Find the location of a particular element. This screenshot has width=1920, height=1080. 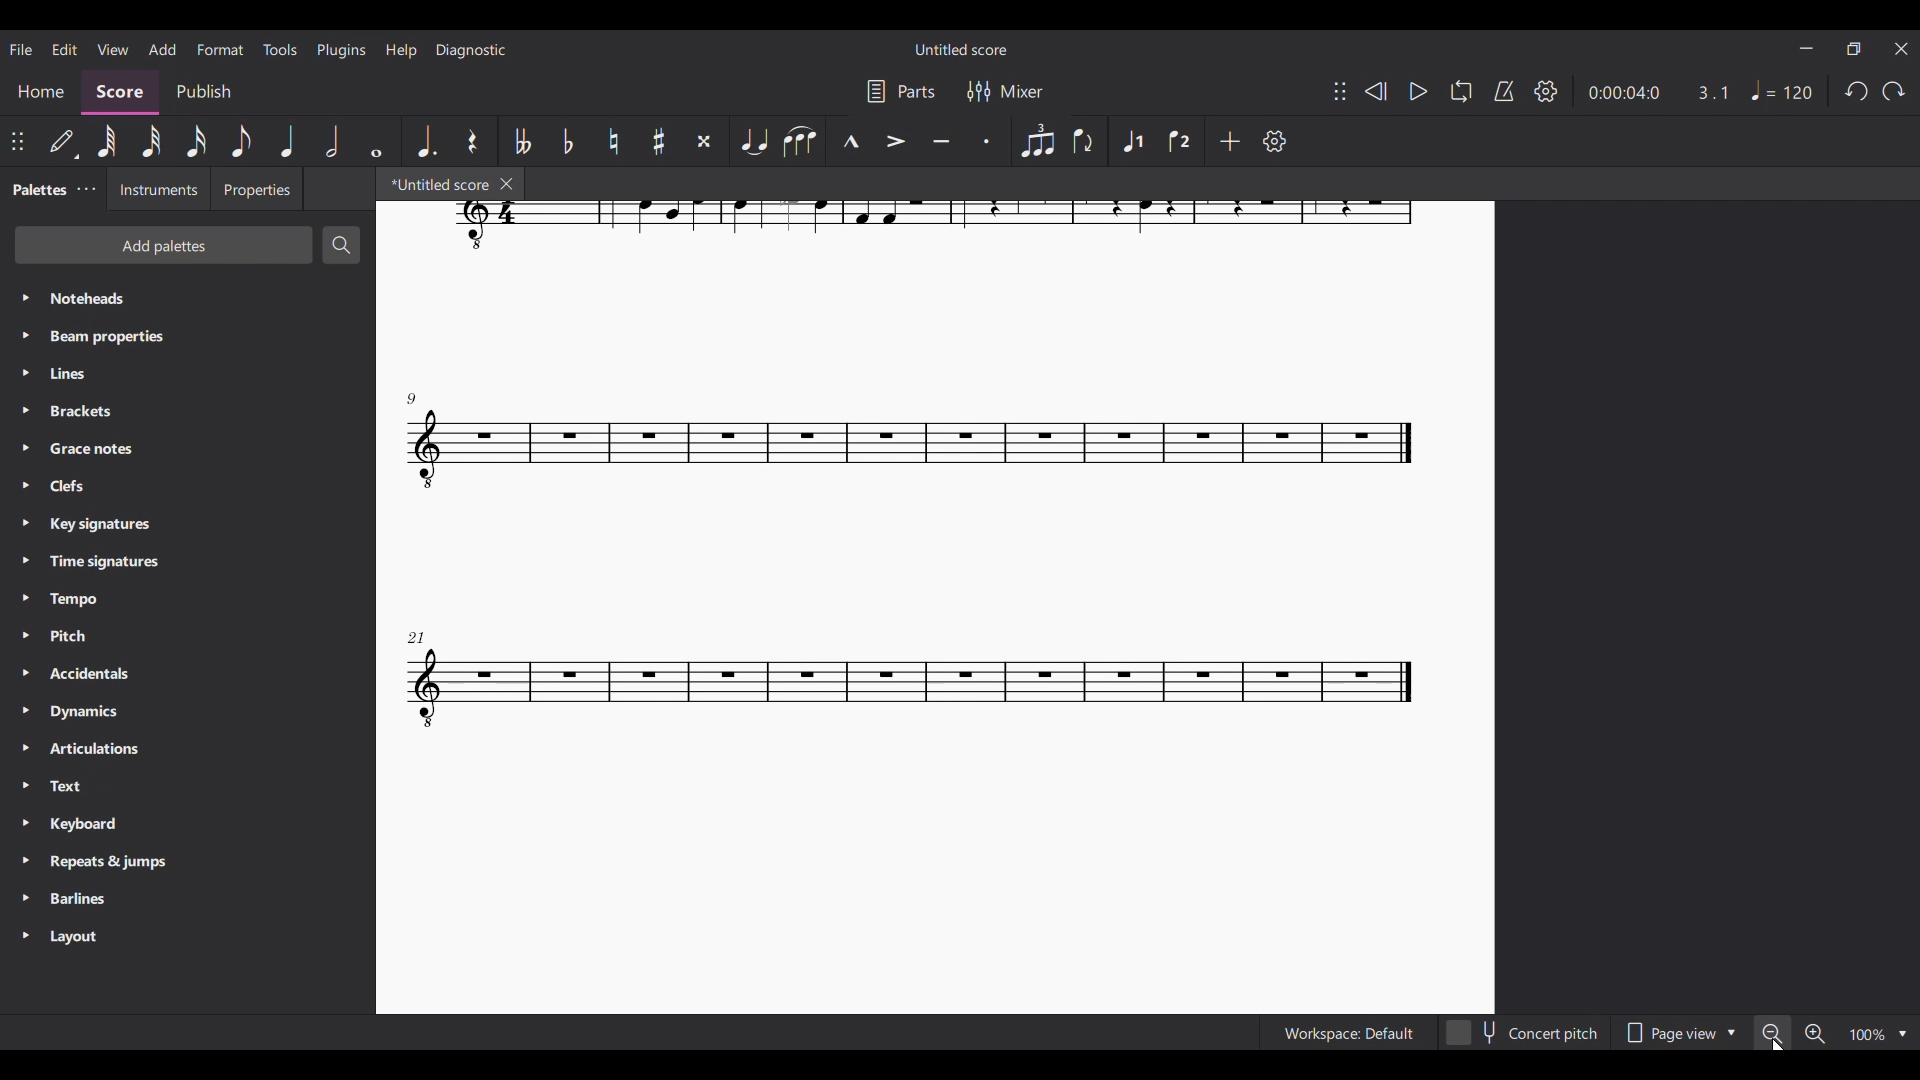

Mixer settings is located at coordinates (1006, 91).